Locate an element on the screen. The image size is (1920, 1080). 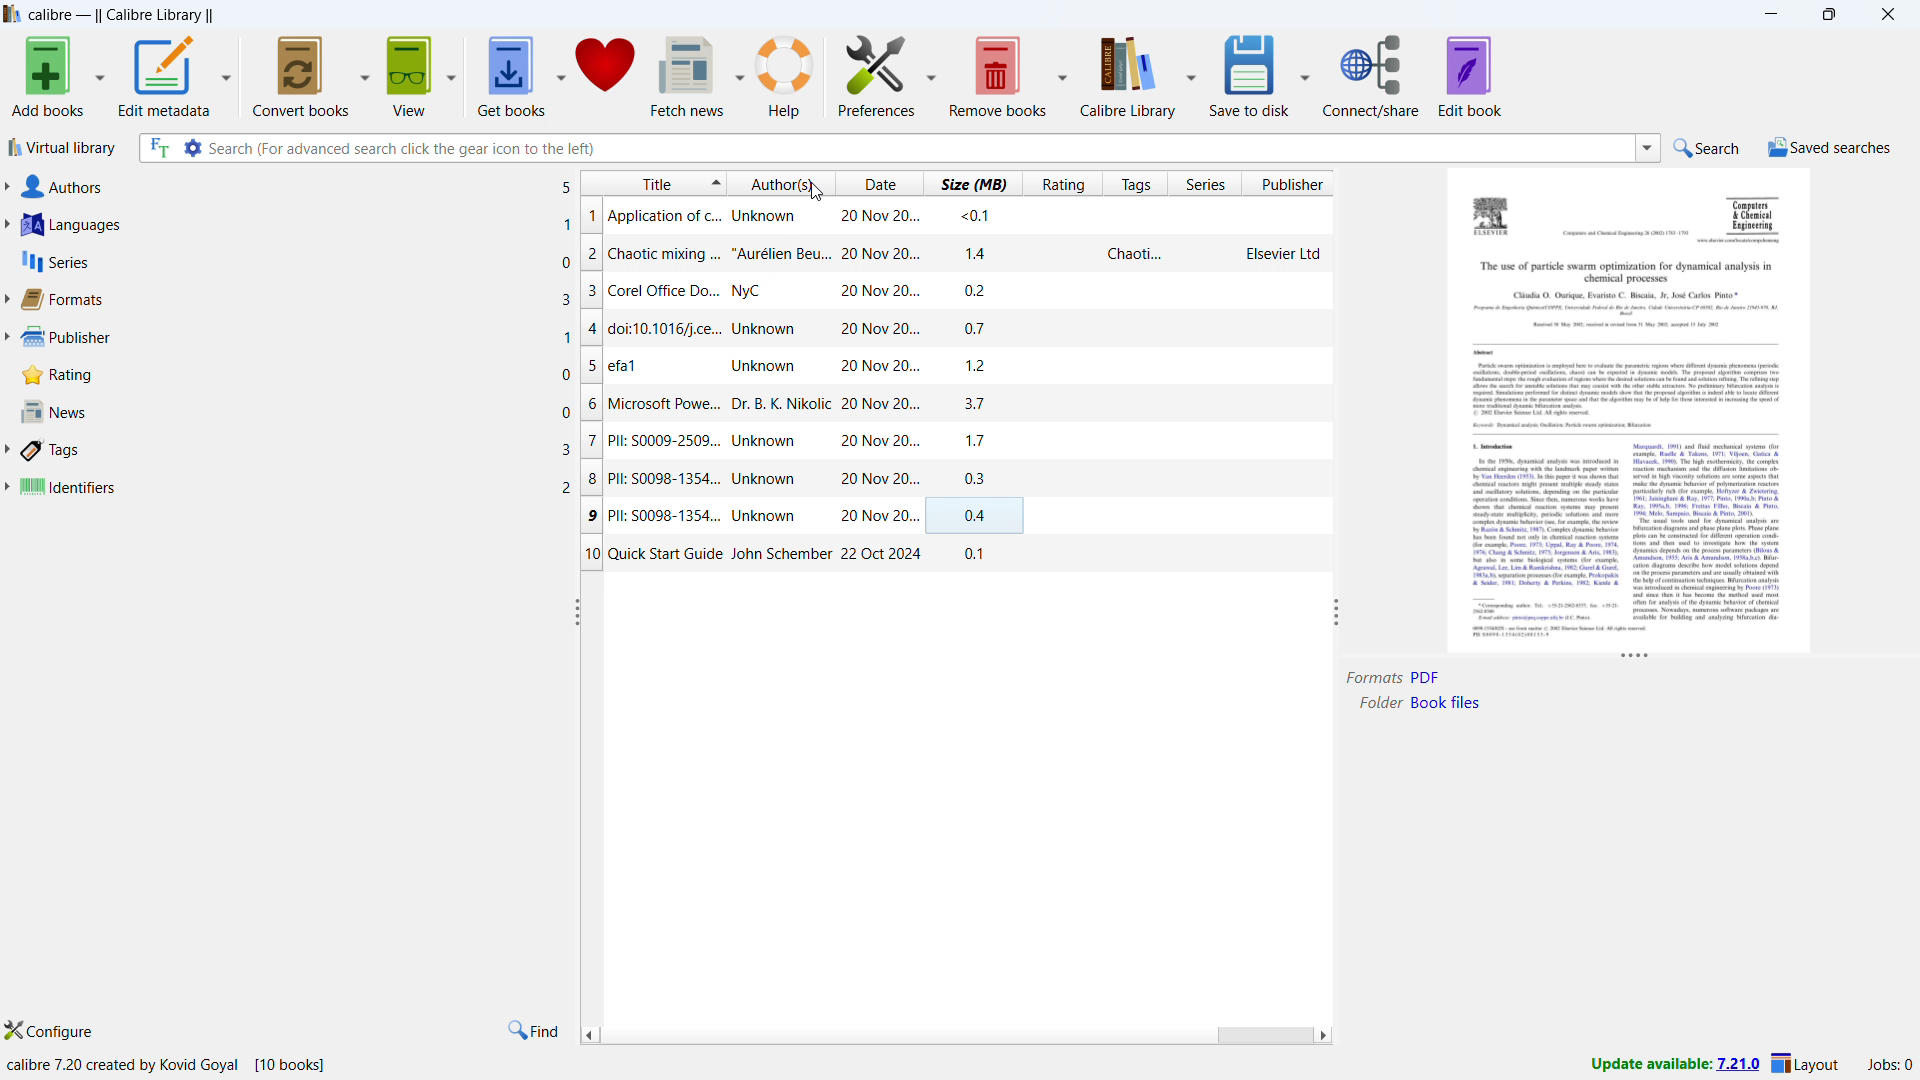
resize is located at coordinates (1336, 610).